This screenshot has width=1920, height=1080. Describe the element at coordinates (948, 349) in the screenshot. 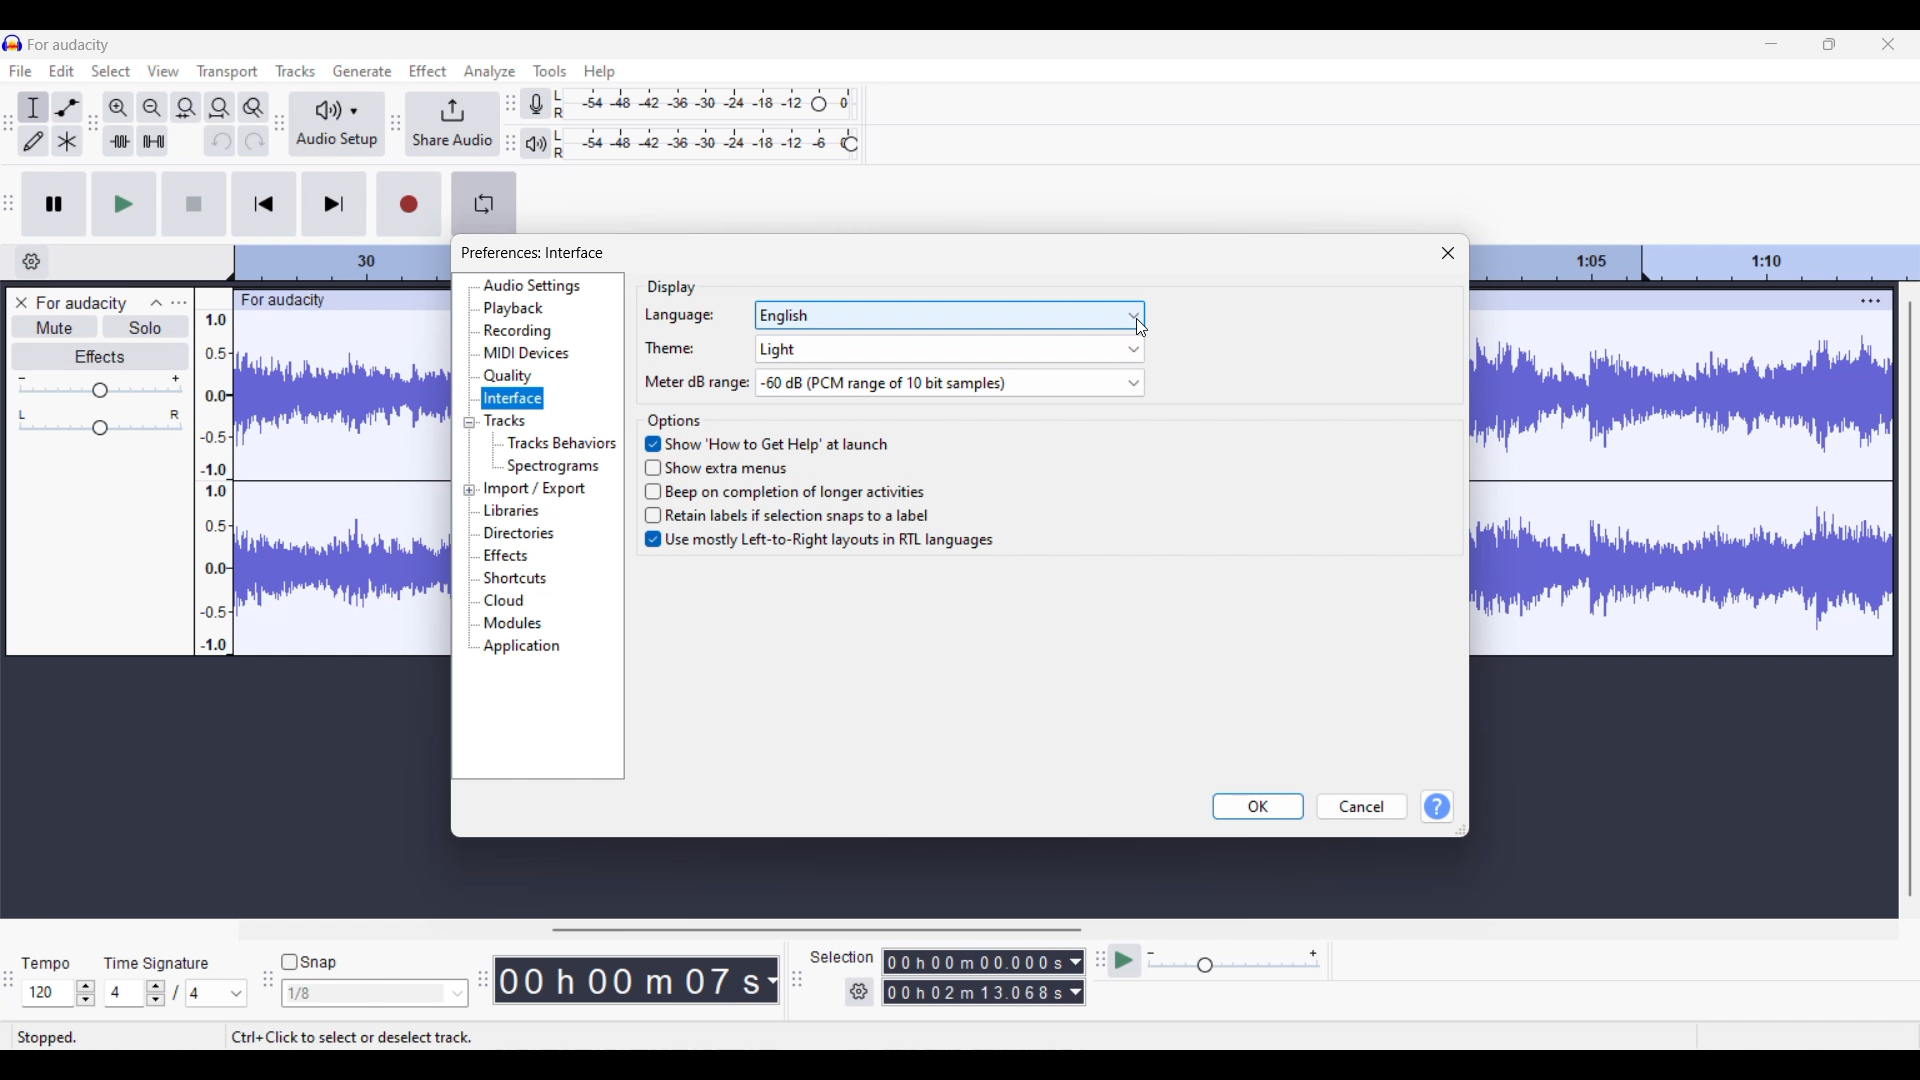

I see `light` at that location.